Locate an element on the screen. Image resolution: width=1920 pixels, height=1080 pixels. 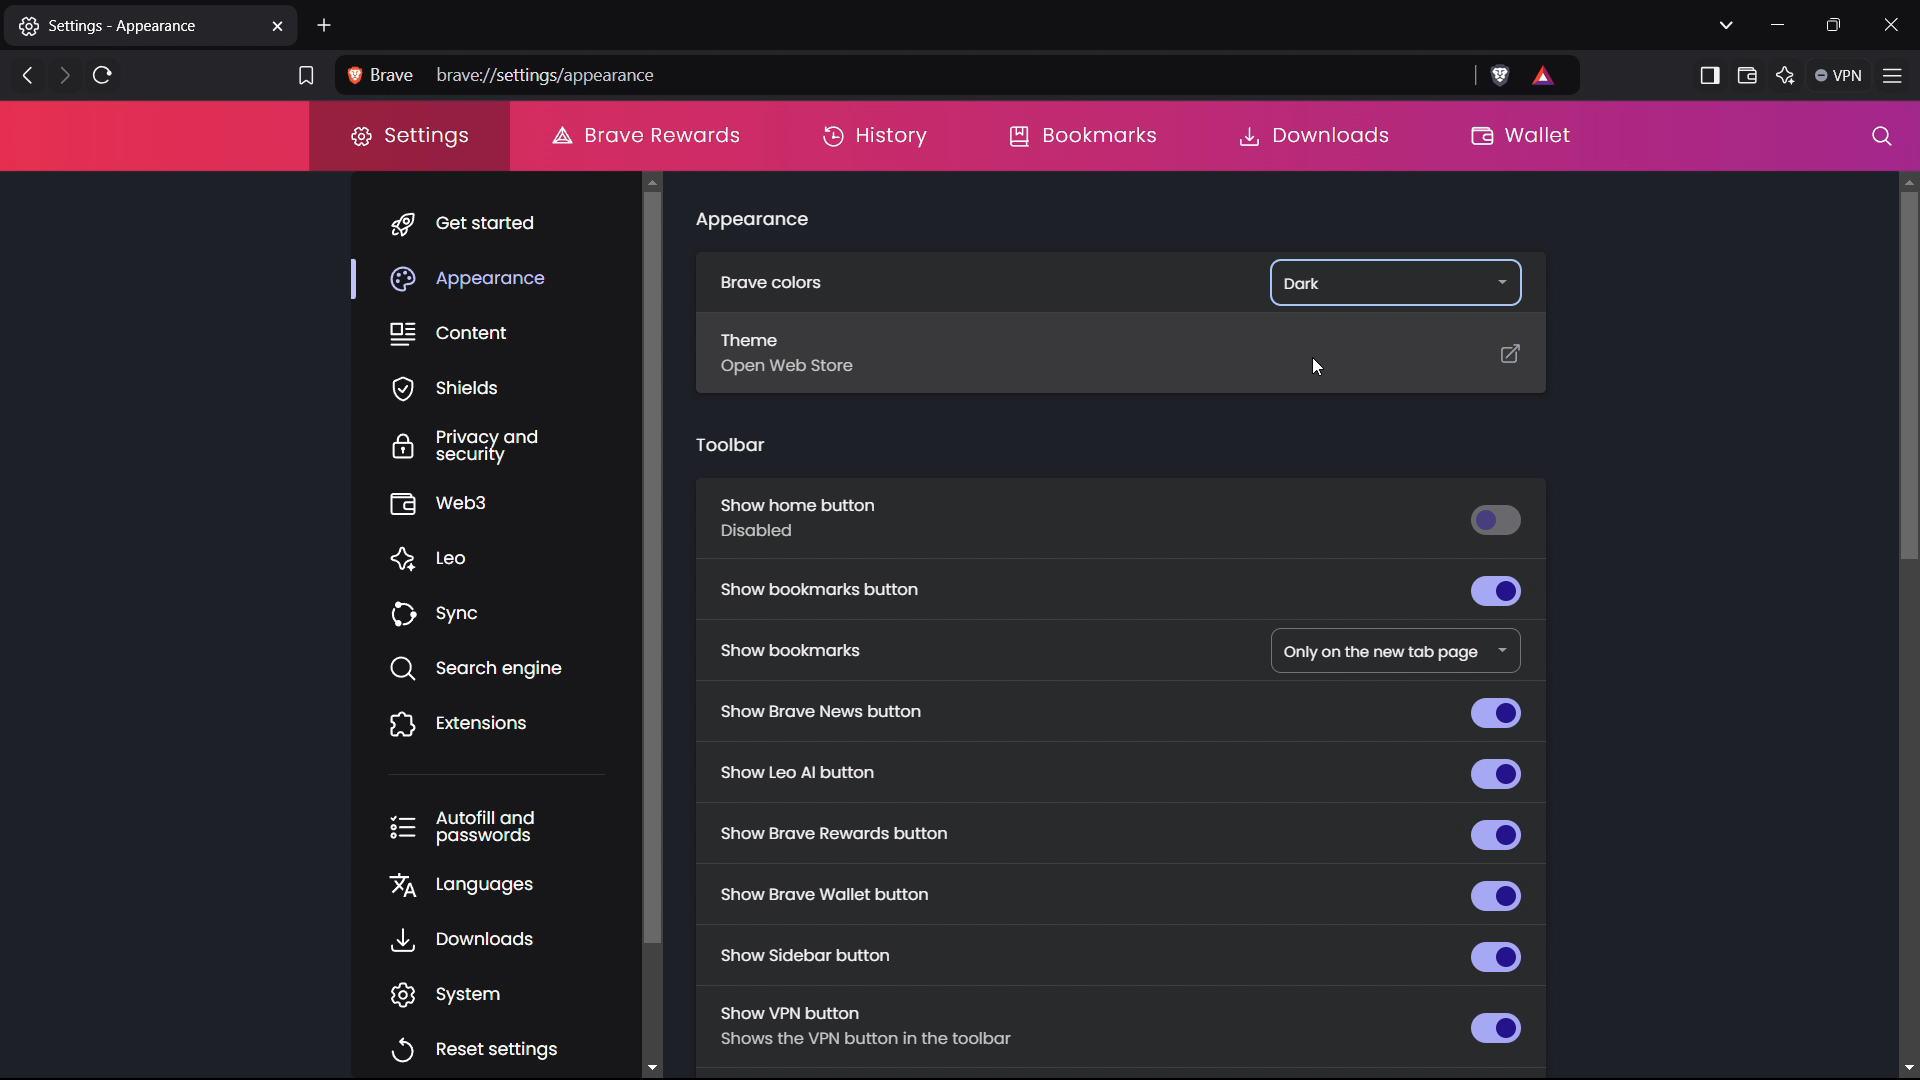
cursor is located at coordinates (1320, 363).